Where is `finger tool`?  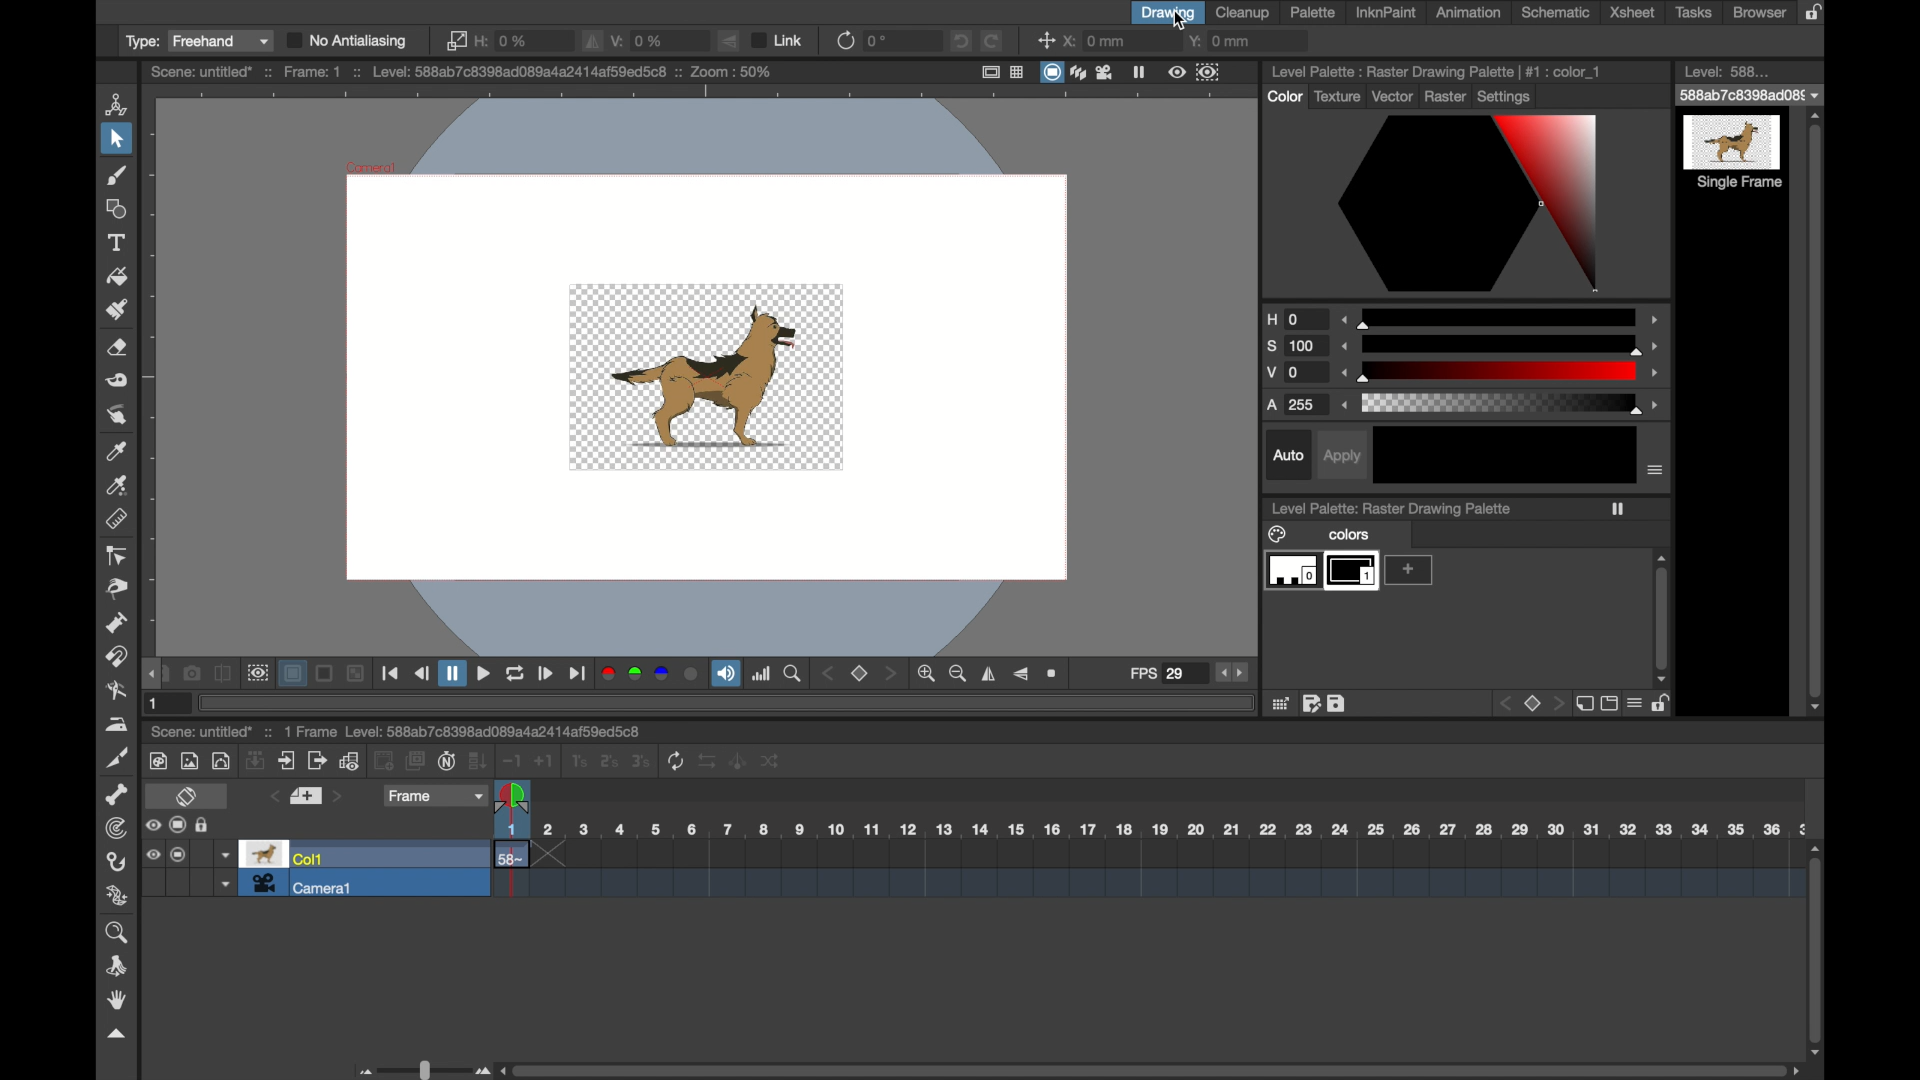
finger tool is located at coordinates (115, 415).